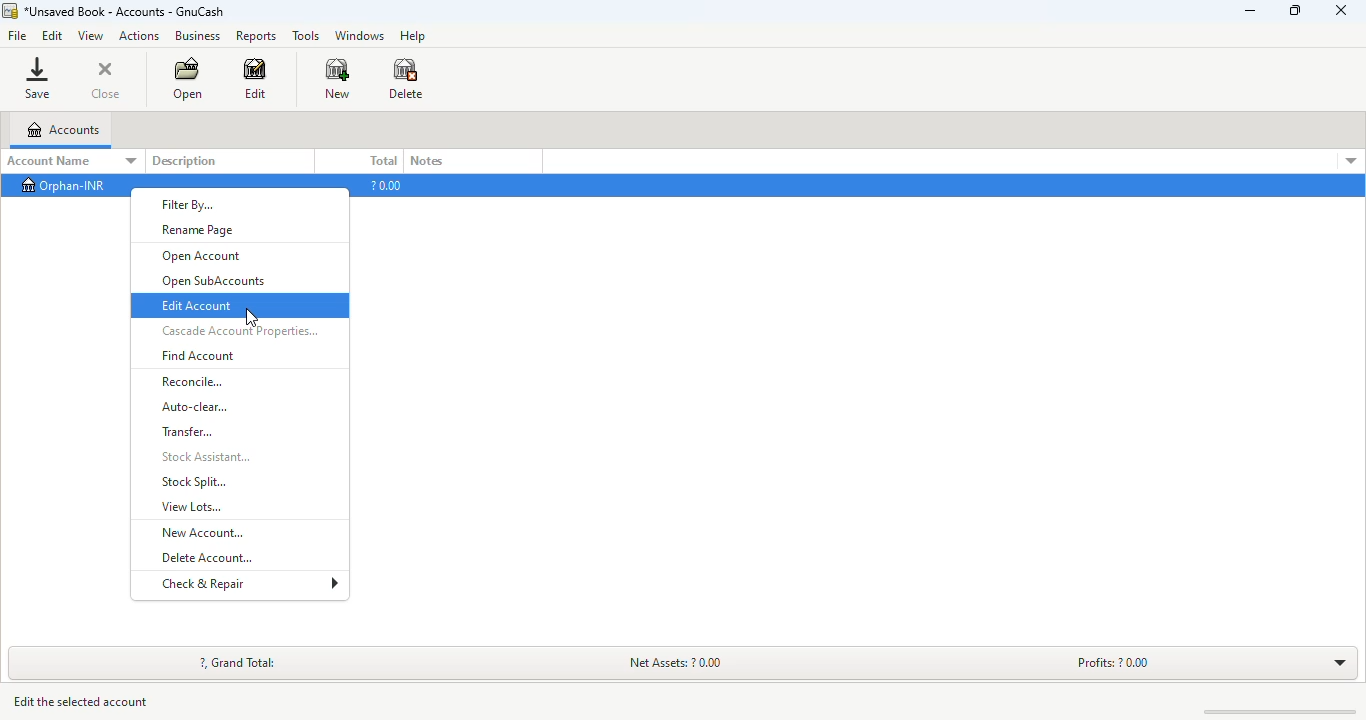 This screenshot has width=1366, height=720. What do you see at coordinates (384, 160) in the screenshot?
I see `total` at bounding box center [384, 160].